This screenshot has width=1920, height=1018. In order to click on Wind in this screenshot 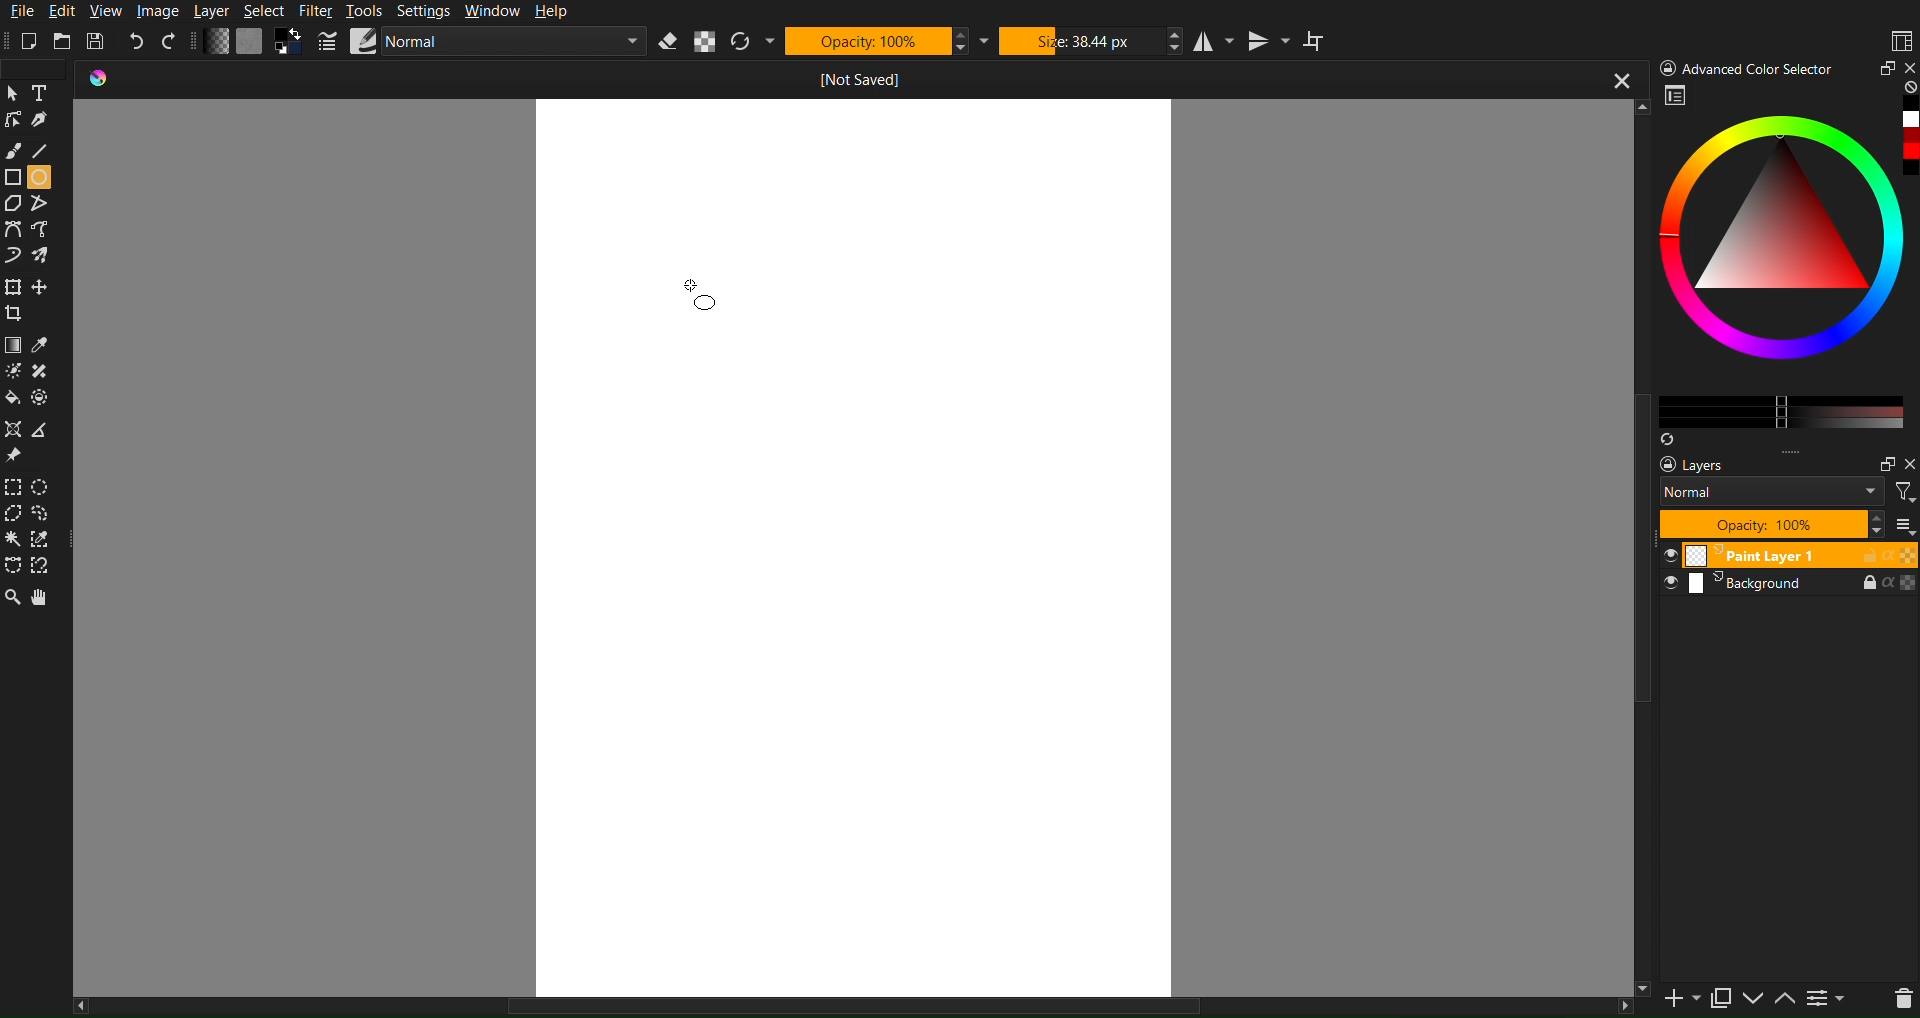, I will do `click(13, 539)`.